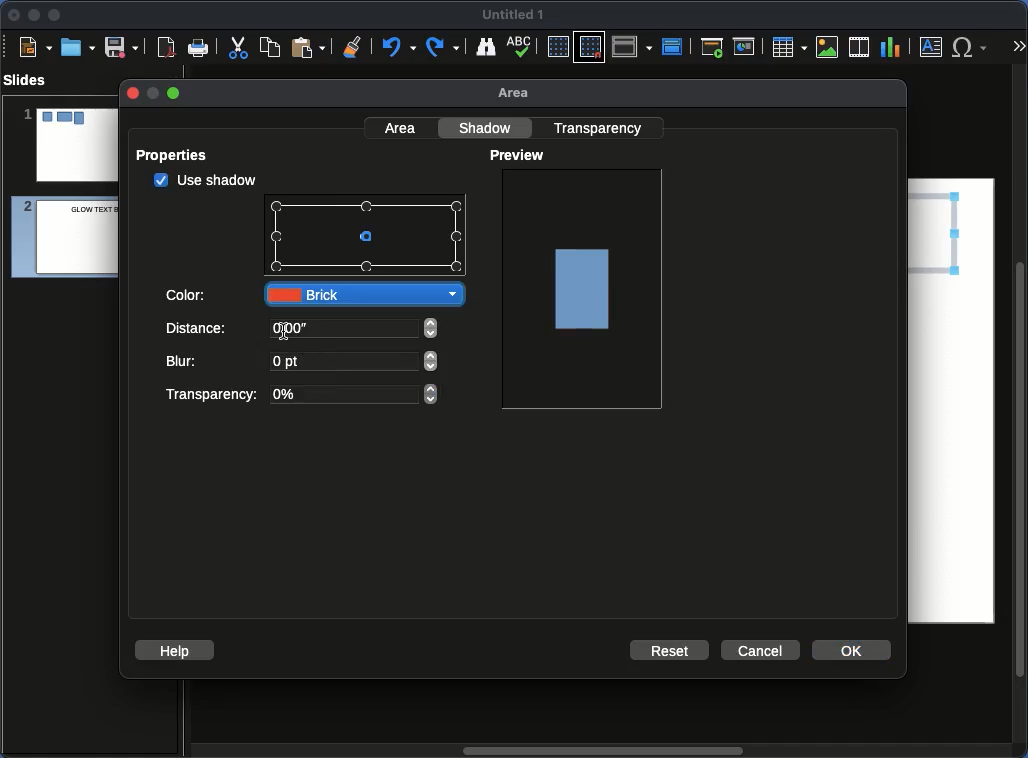 This screenshot has width=1028, height=758. What do you see at coordinates (299, 395) in the screenshot?
I see `Transparency` at bounding box center [299, 395].